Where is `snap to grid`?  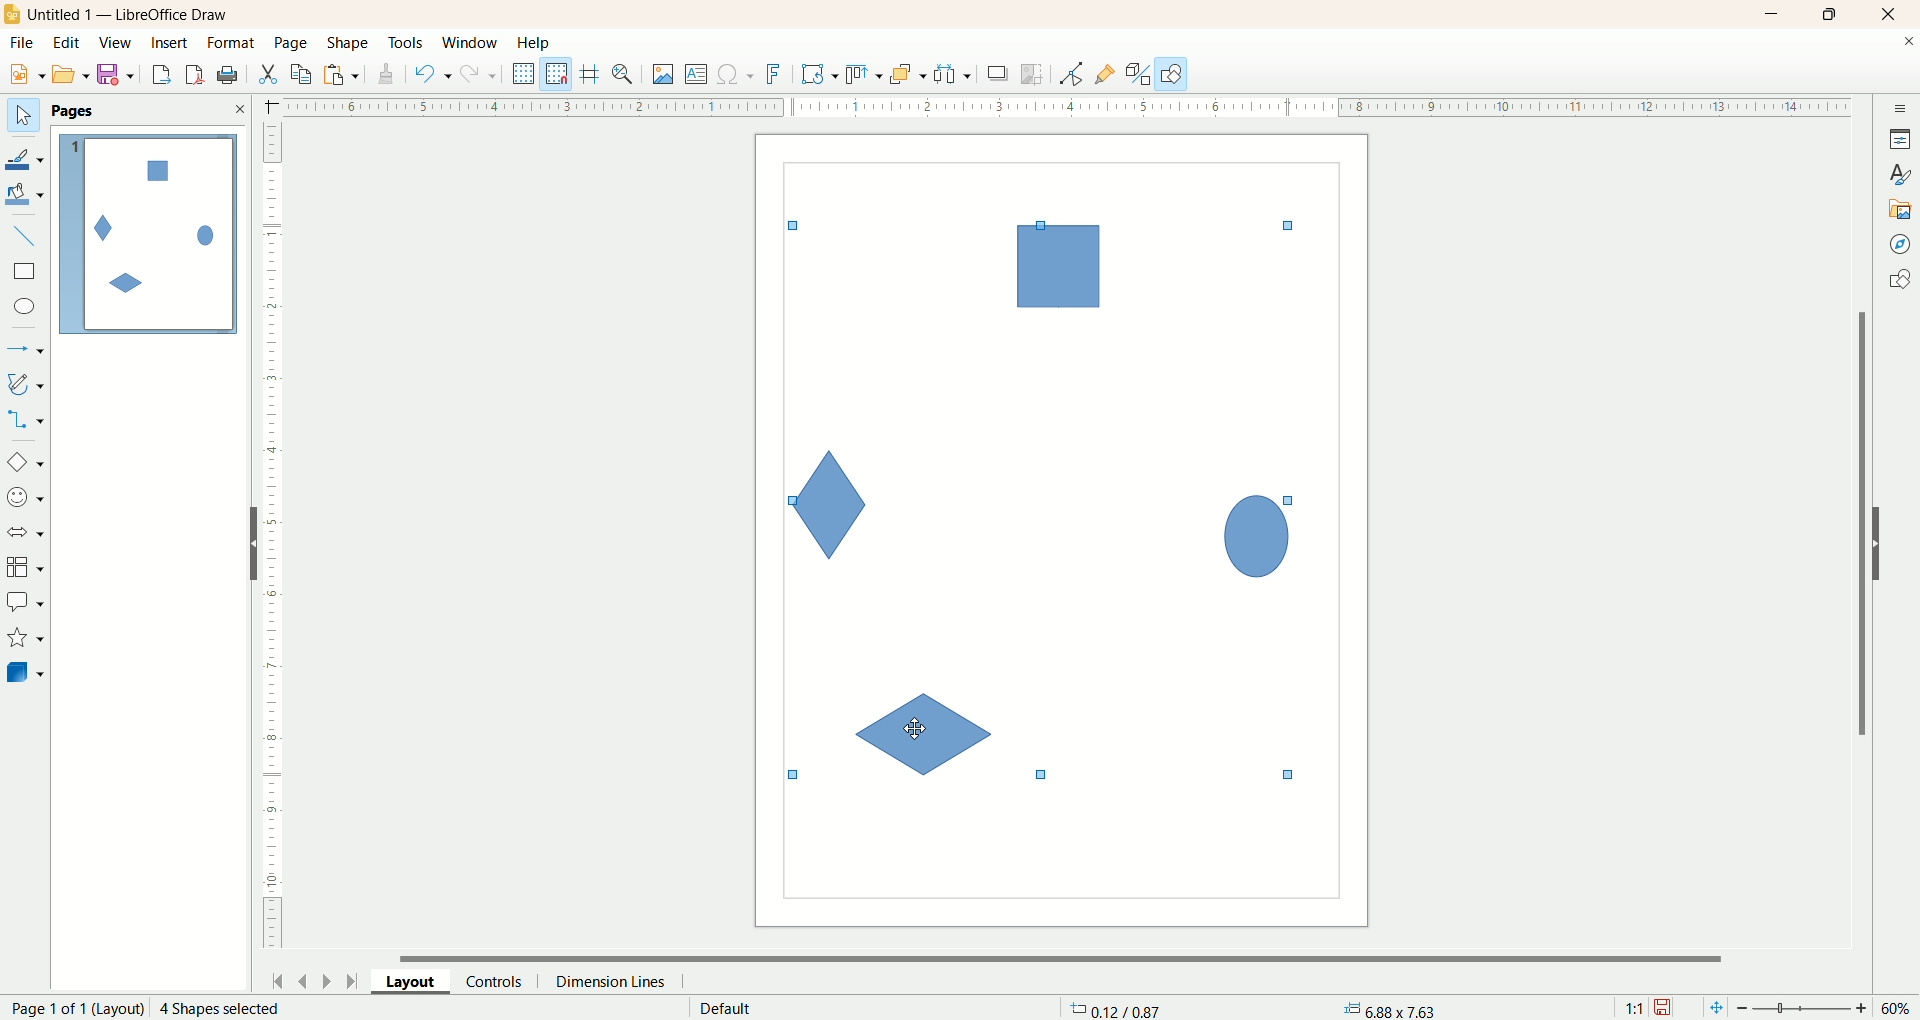
snap to grid is located at coordinates (561, 74).